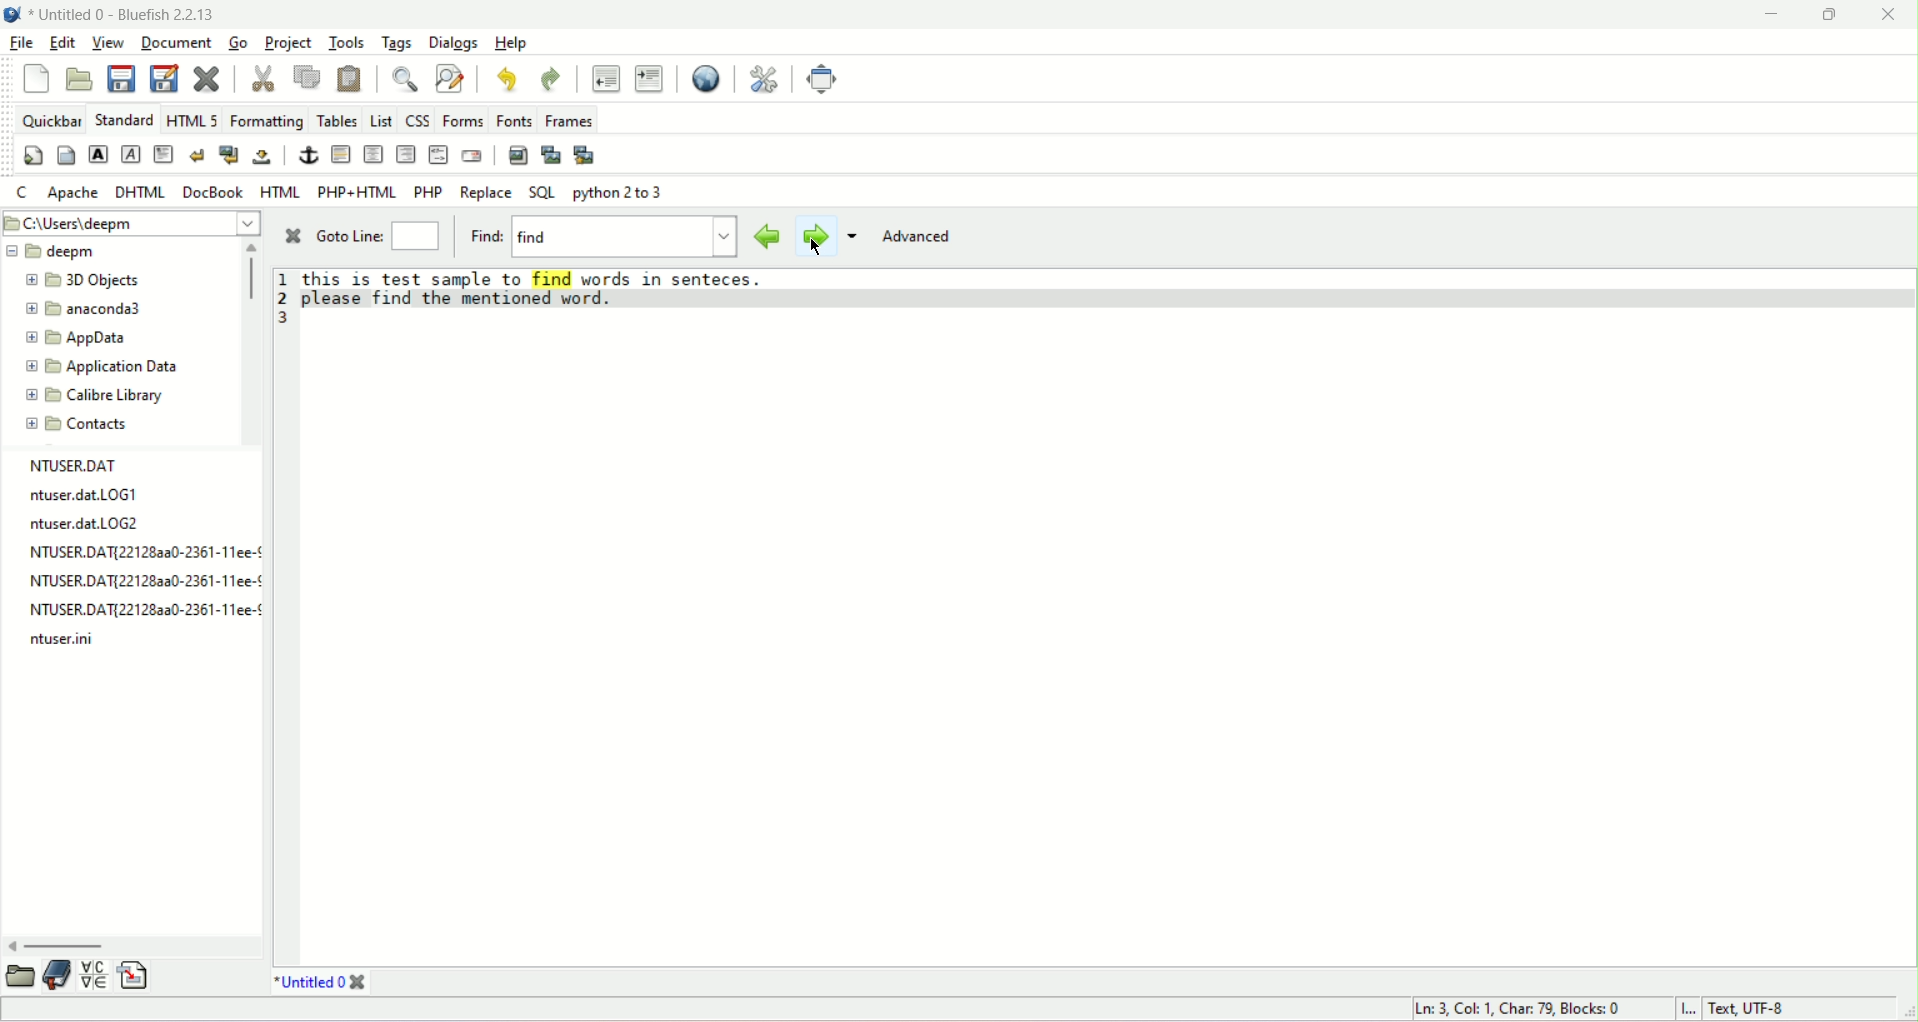 Image resolution: width=1918 pixels, height=1022 pixels. I want to click on close current tab, so click(361, 982).